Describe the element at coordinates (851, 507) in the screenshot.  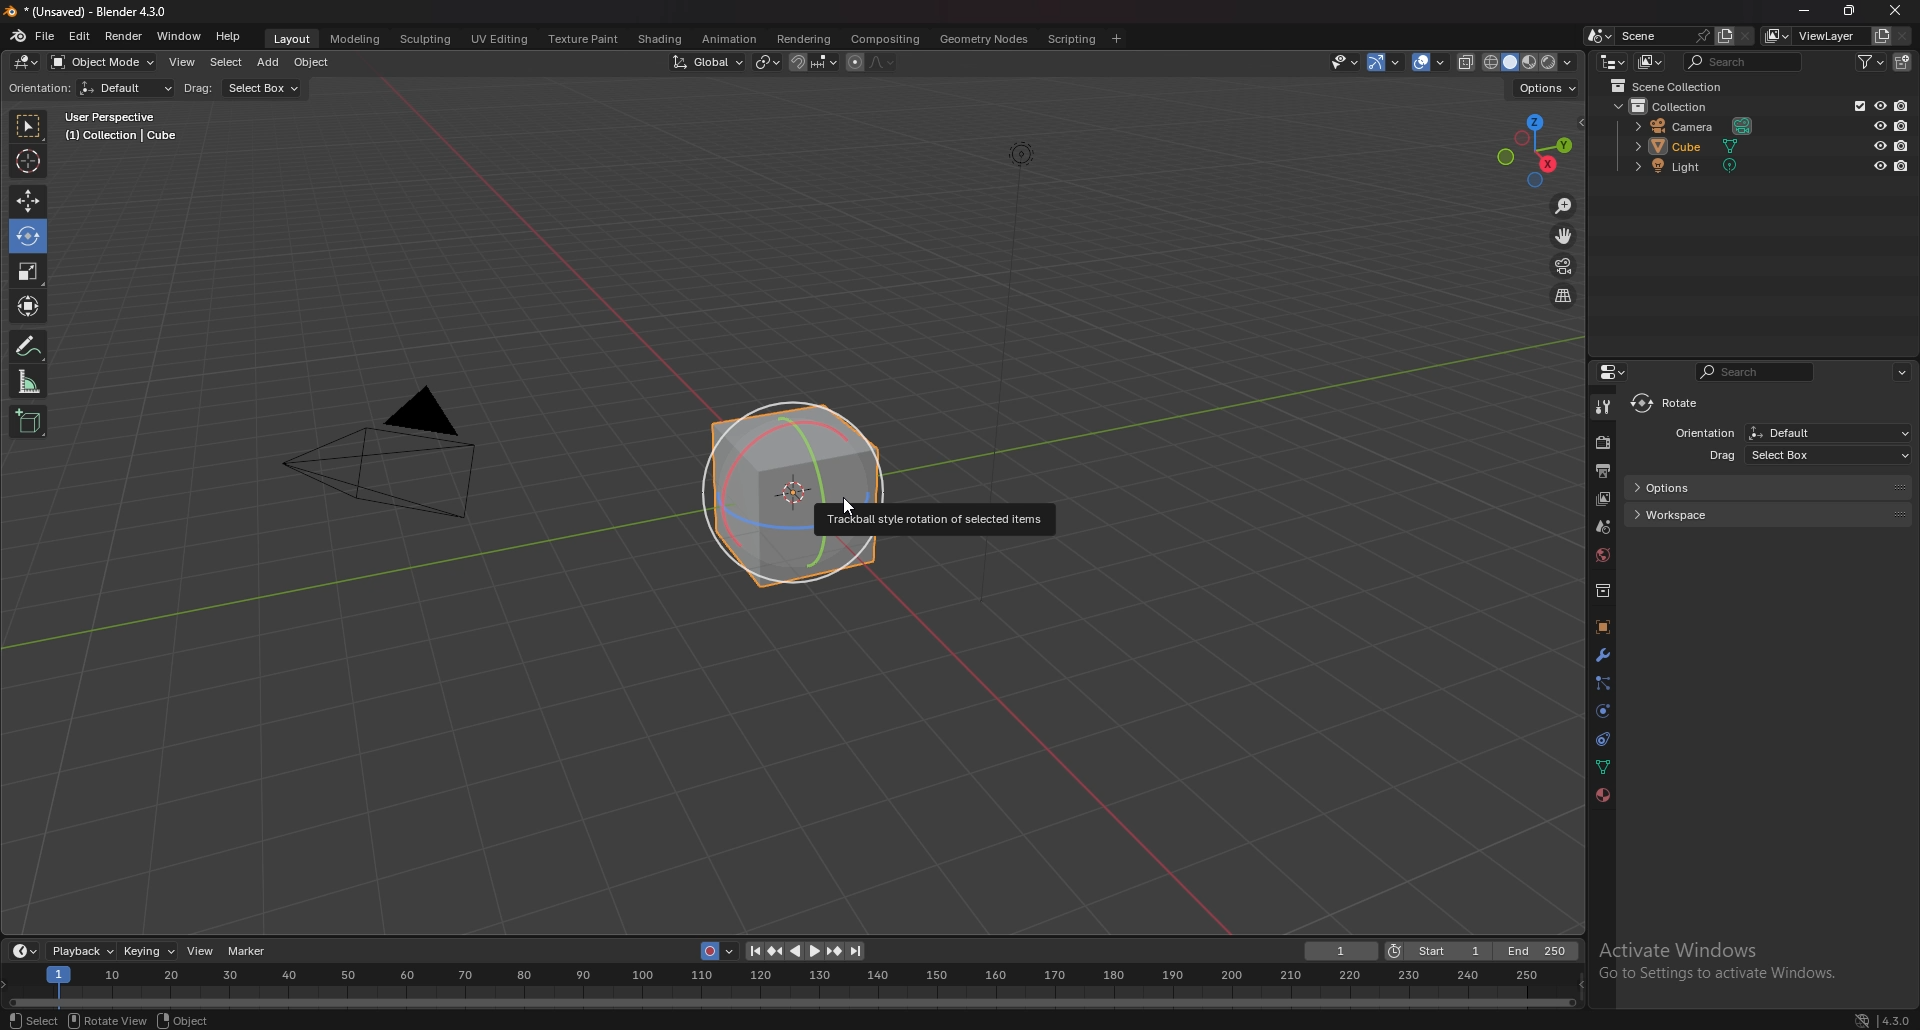
I see `cursor` at that location.